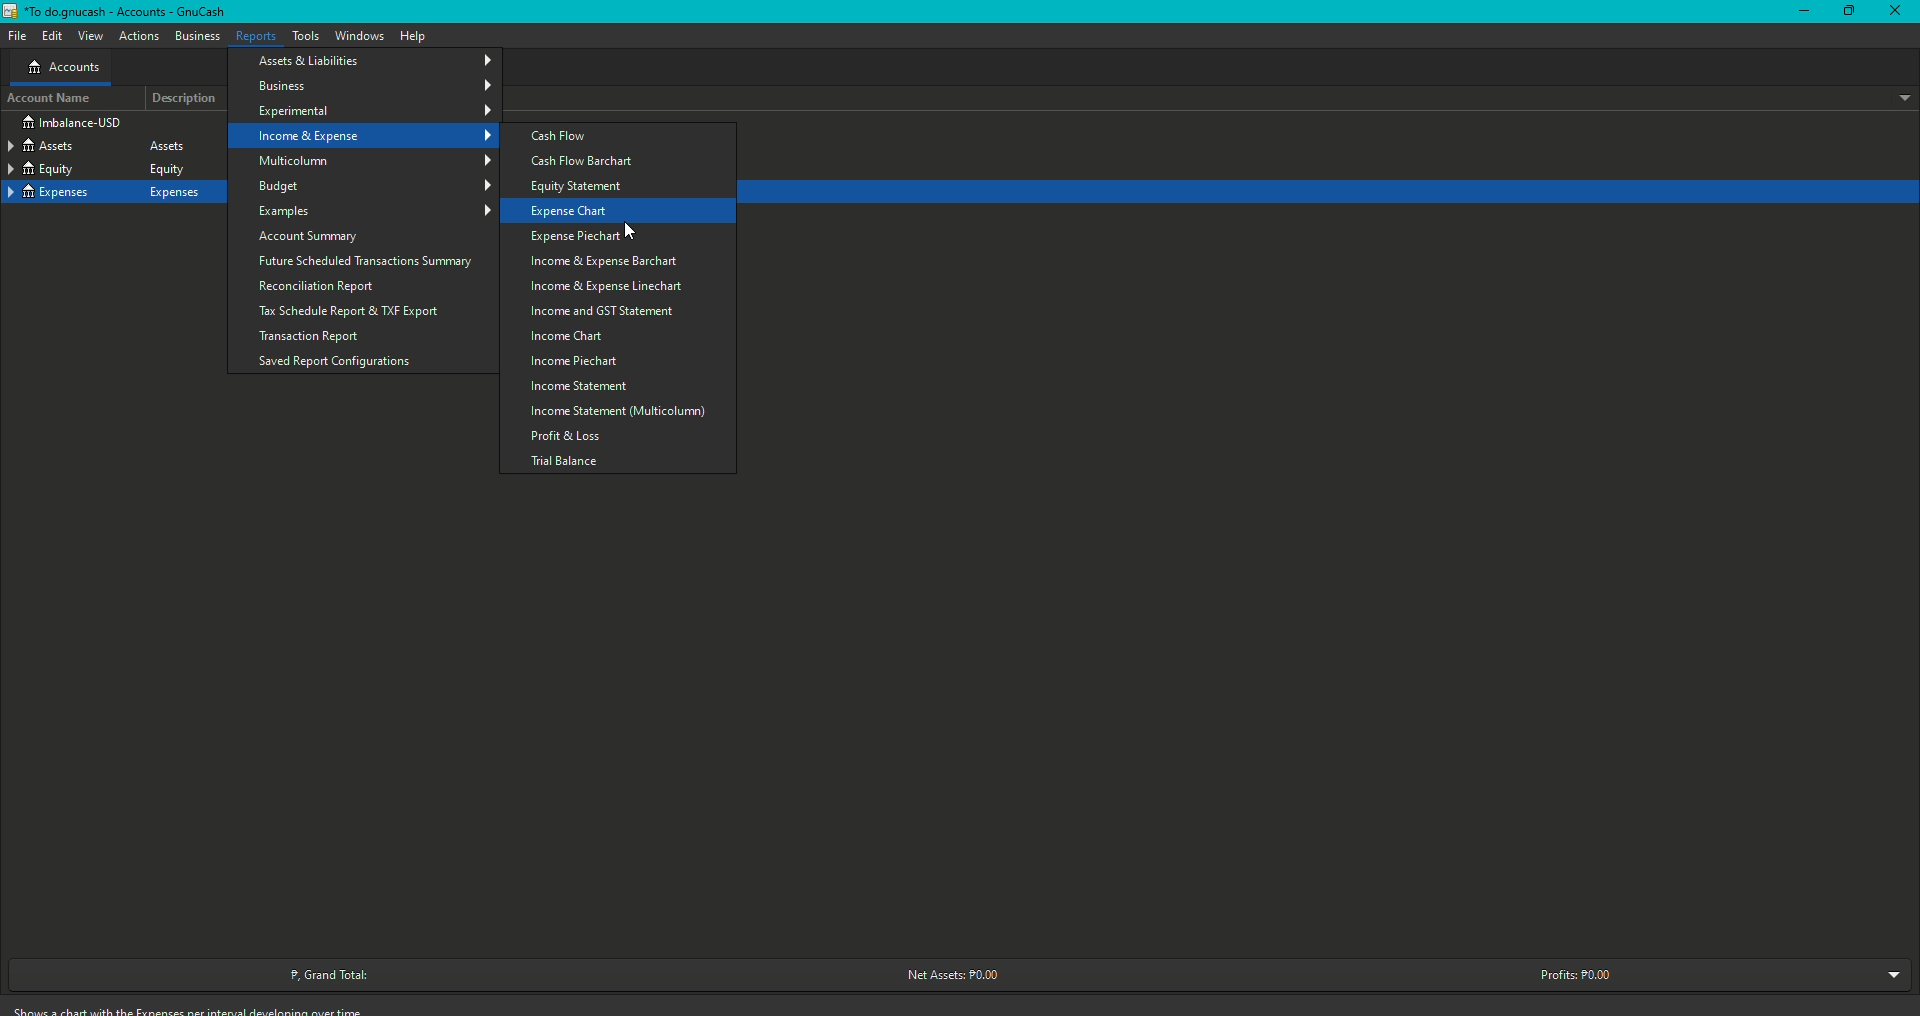 Image resolution: width=1920 pixels, height=1016 pixels. Describe the element at coordinates (138, 34) in the screenshot. I see `Actions` at that location.